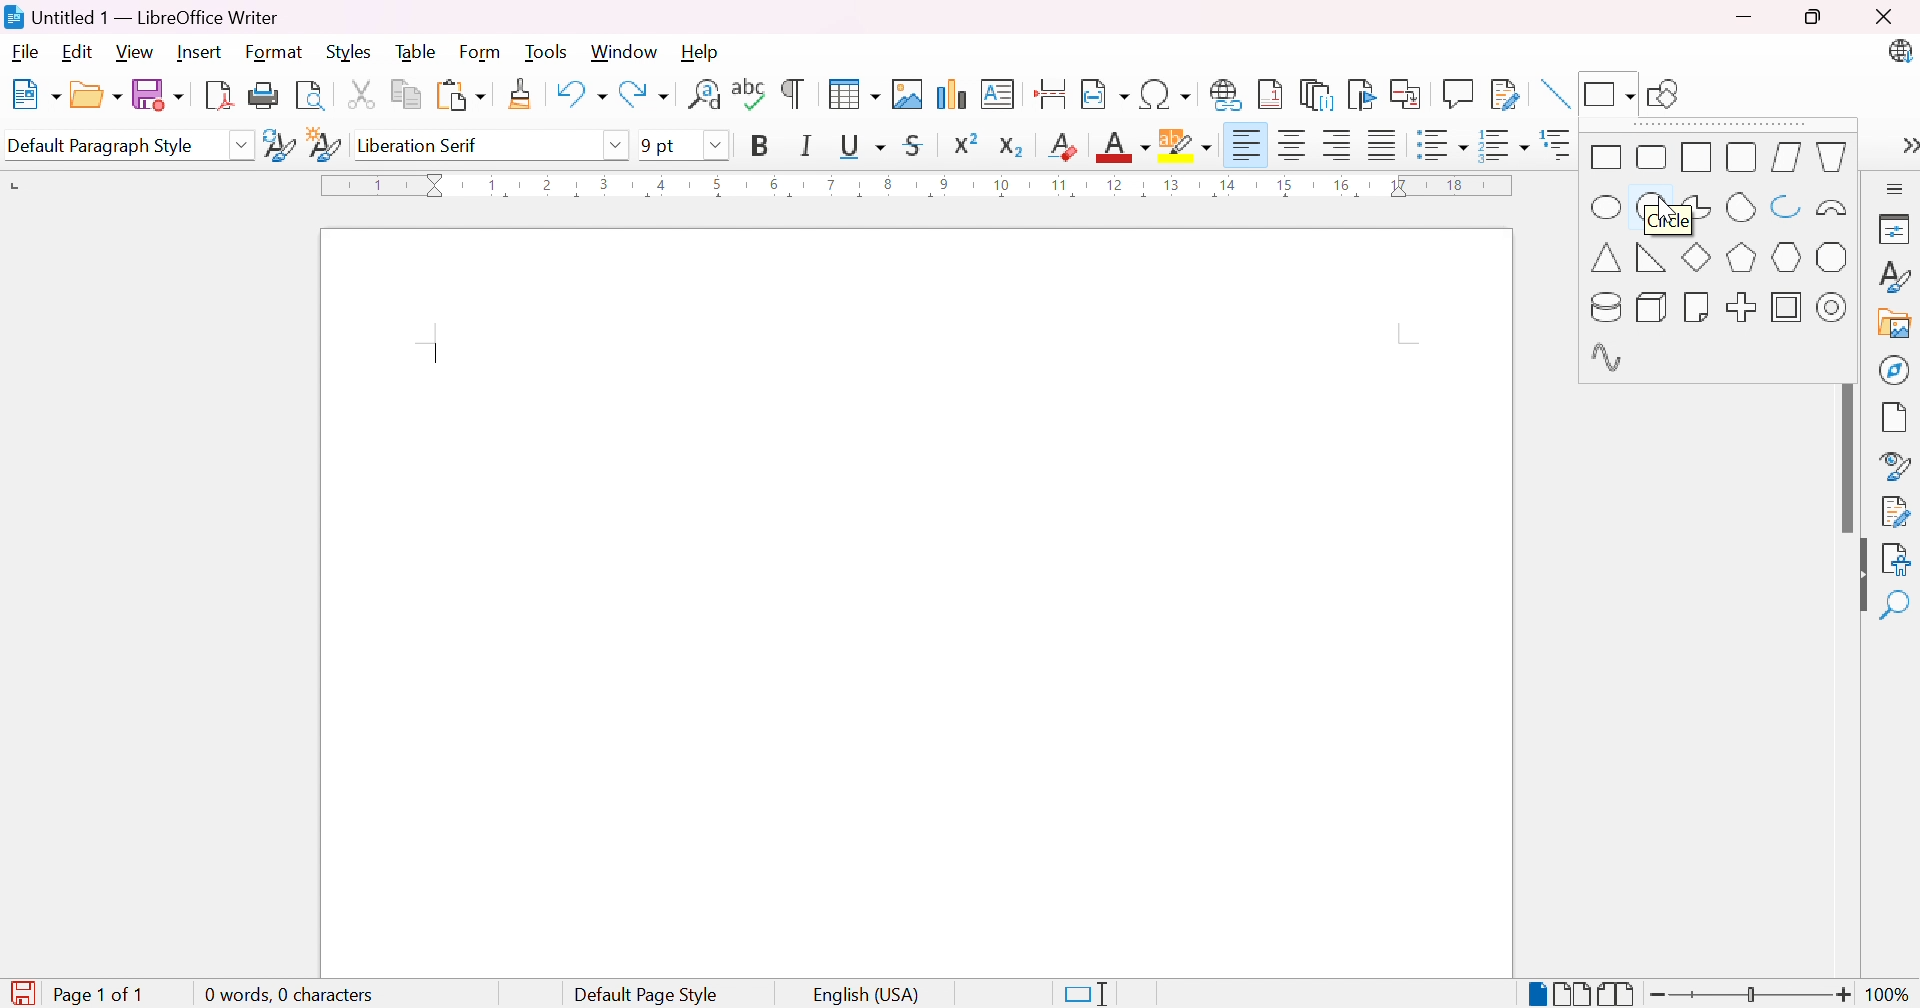 This screenshot has width=1920, height=1008. Describe the element at coordinates (347, 53) in the screenshot. I see `Styles` at that location.